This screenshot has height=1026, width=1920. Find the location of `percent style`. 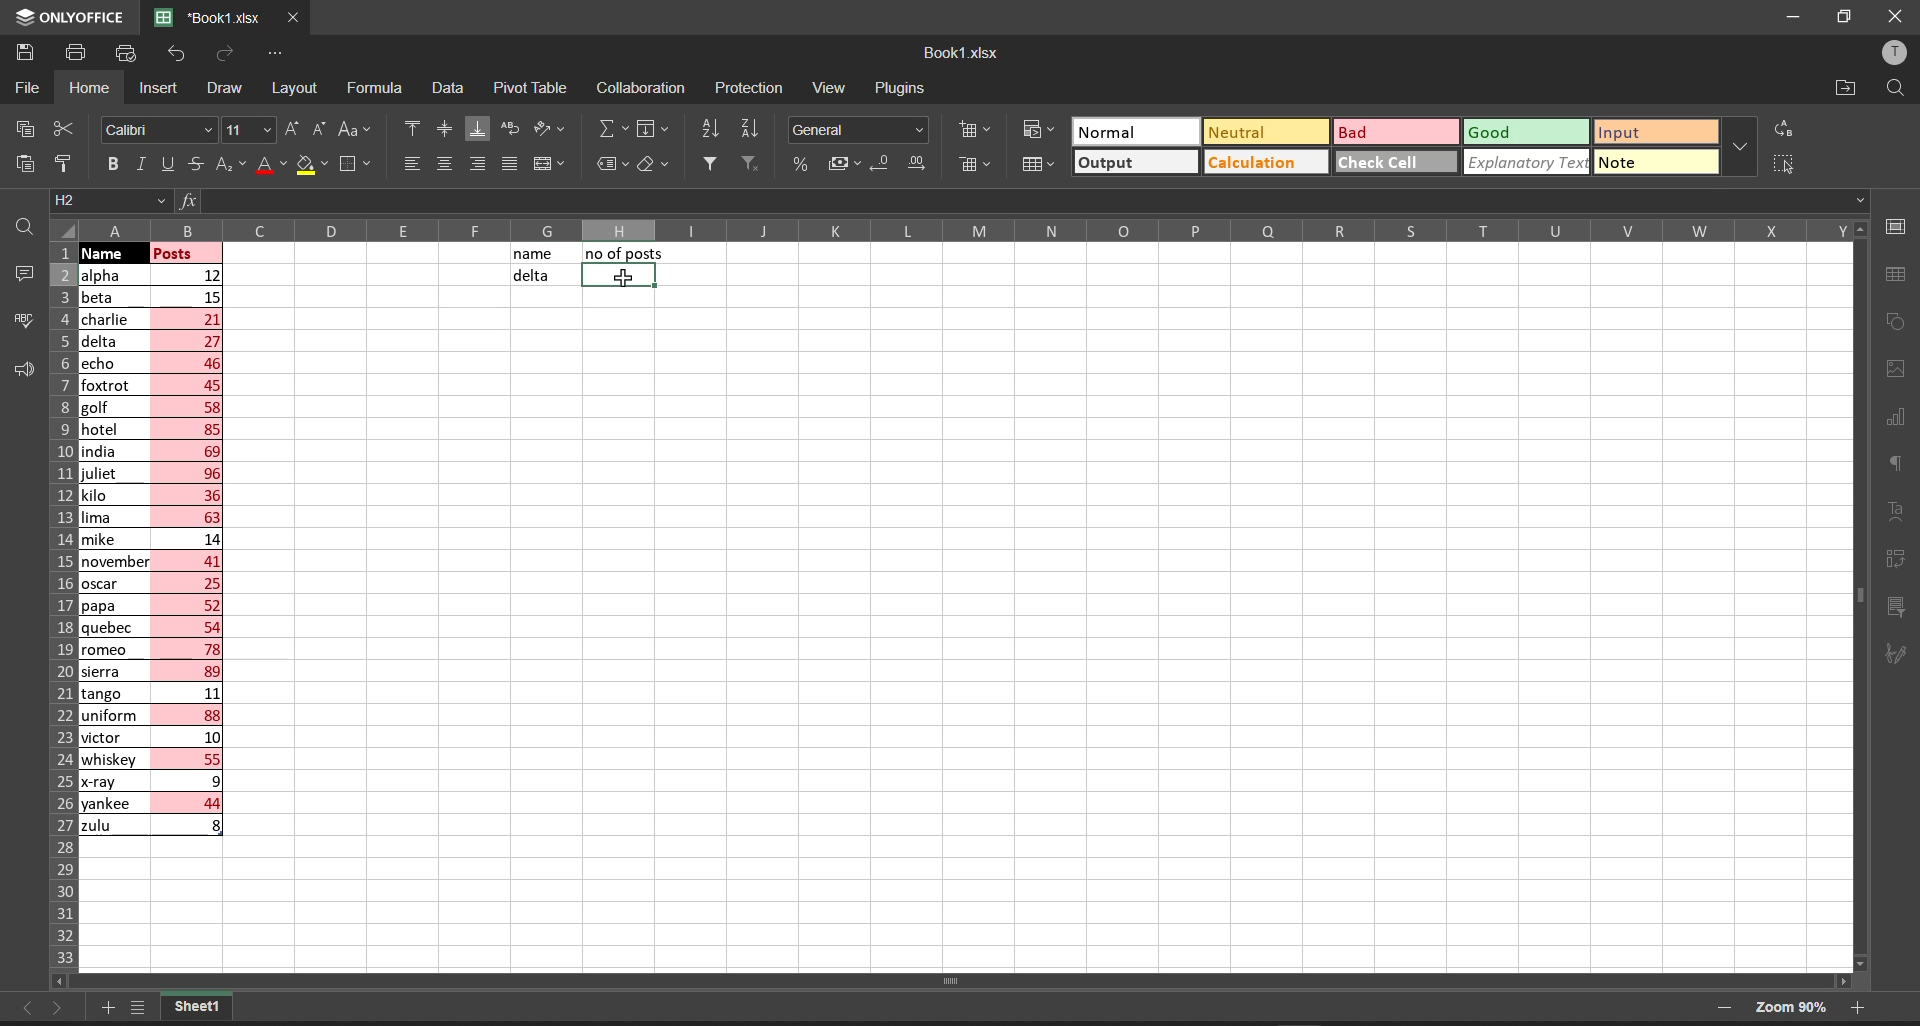

percent style is located at coordinates (797, 166).